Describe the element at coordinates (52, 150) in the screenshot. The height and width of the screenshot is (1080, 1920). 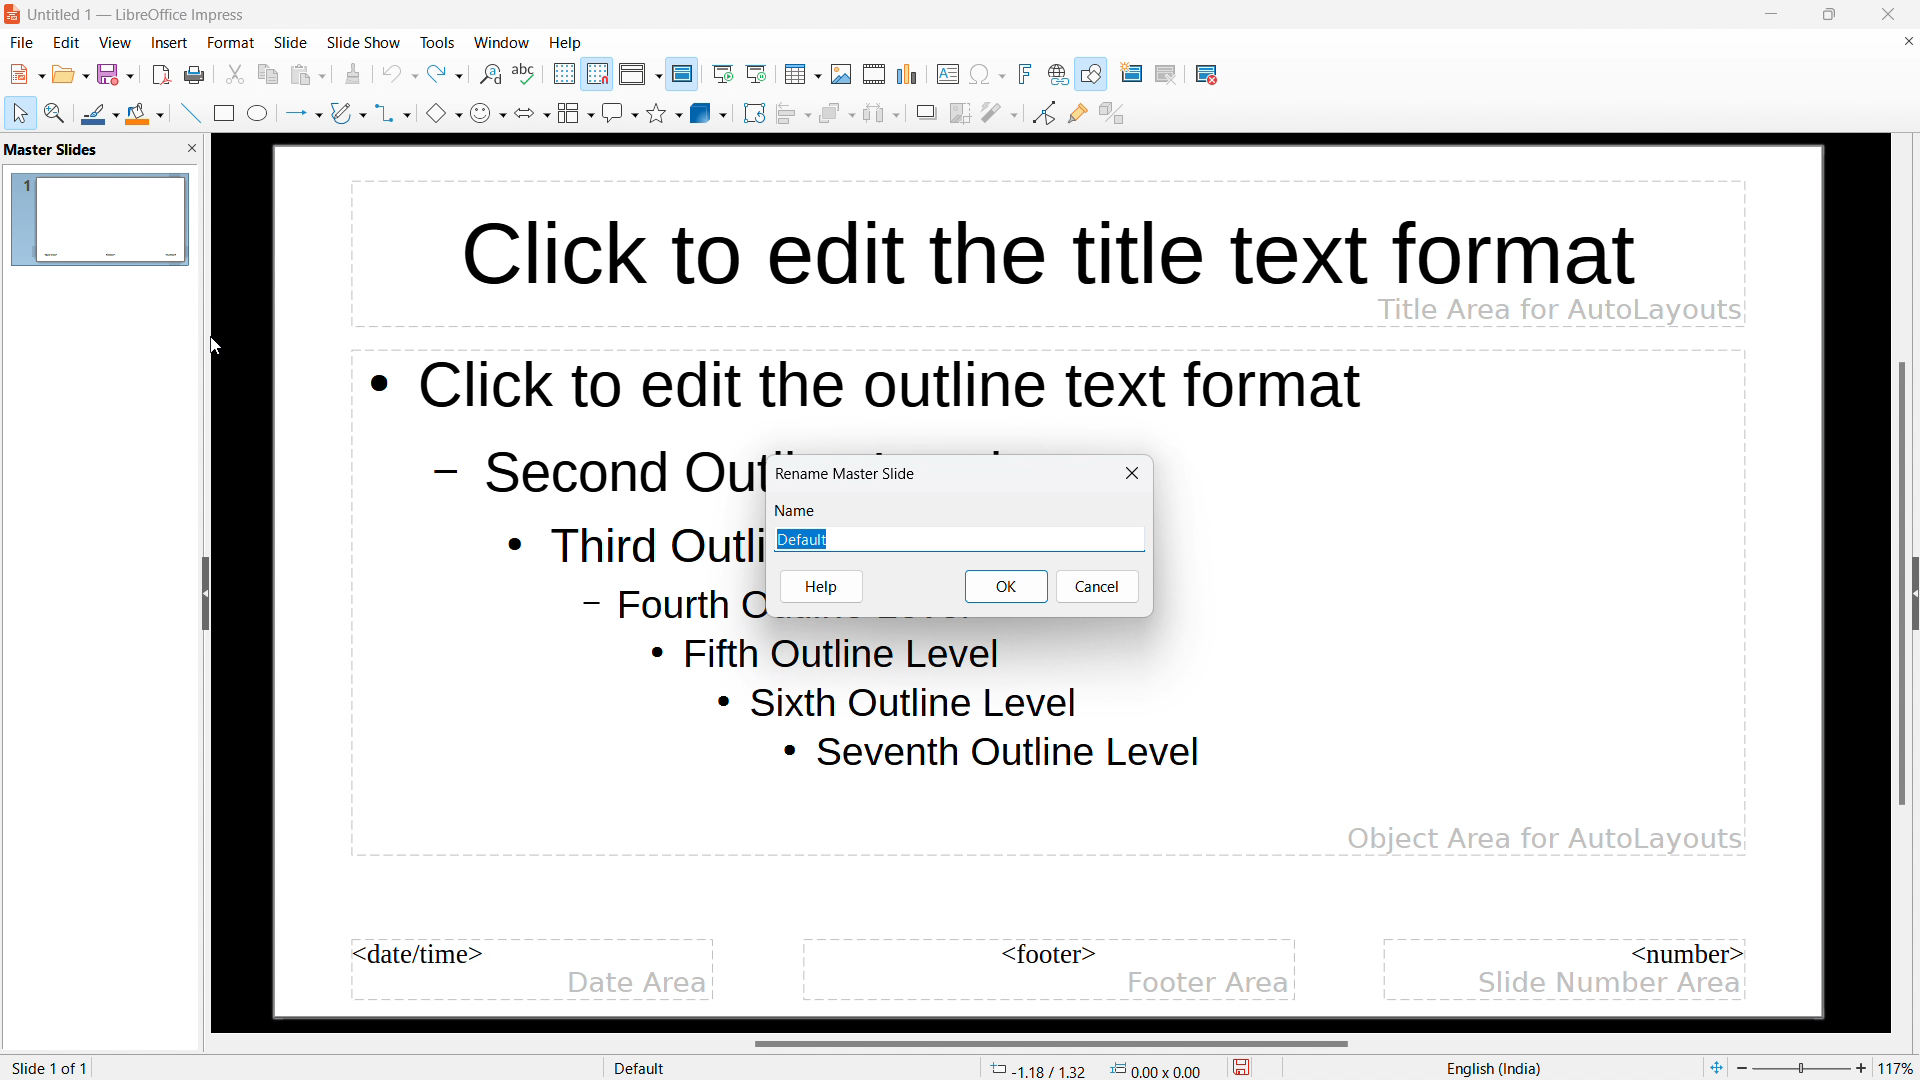
I see `master slides` at that location.